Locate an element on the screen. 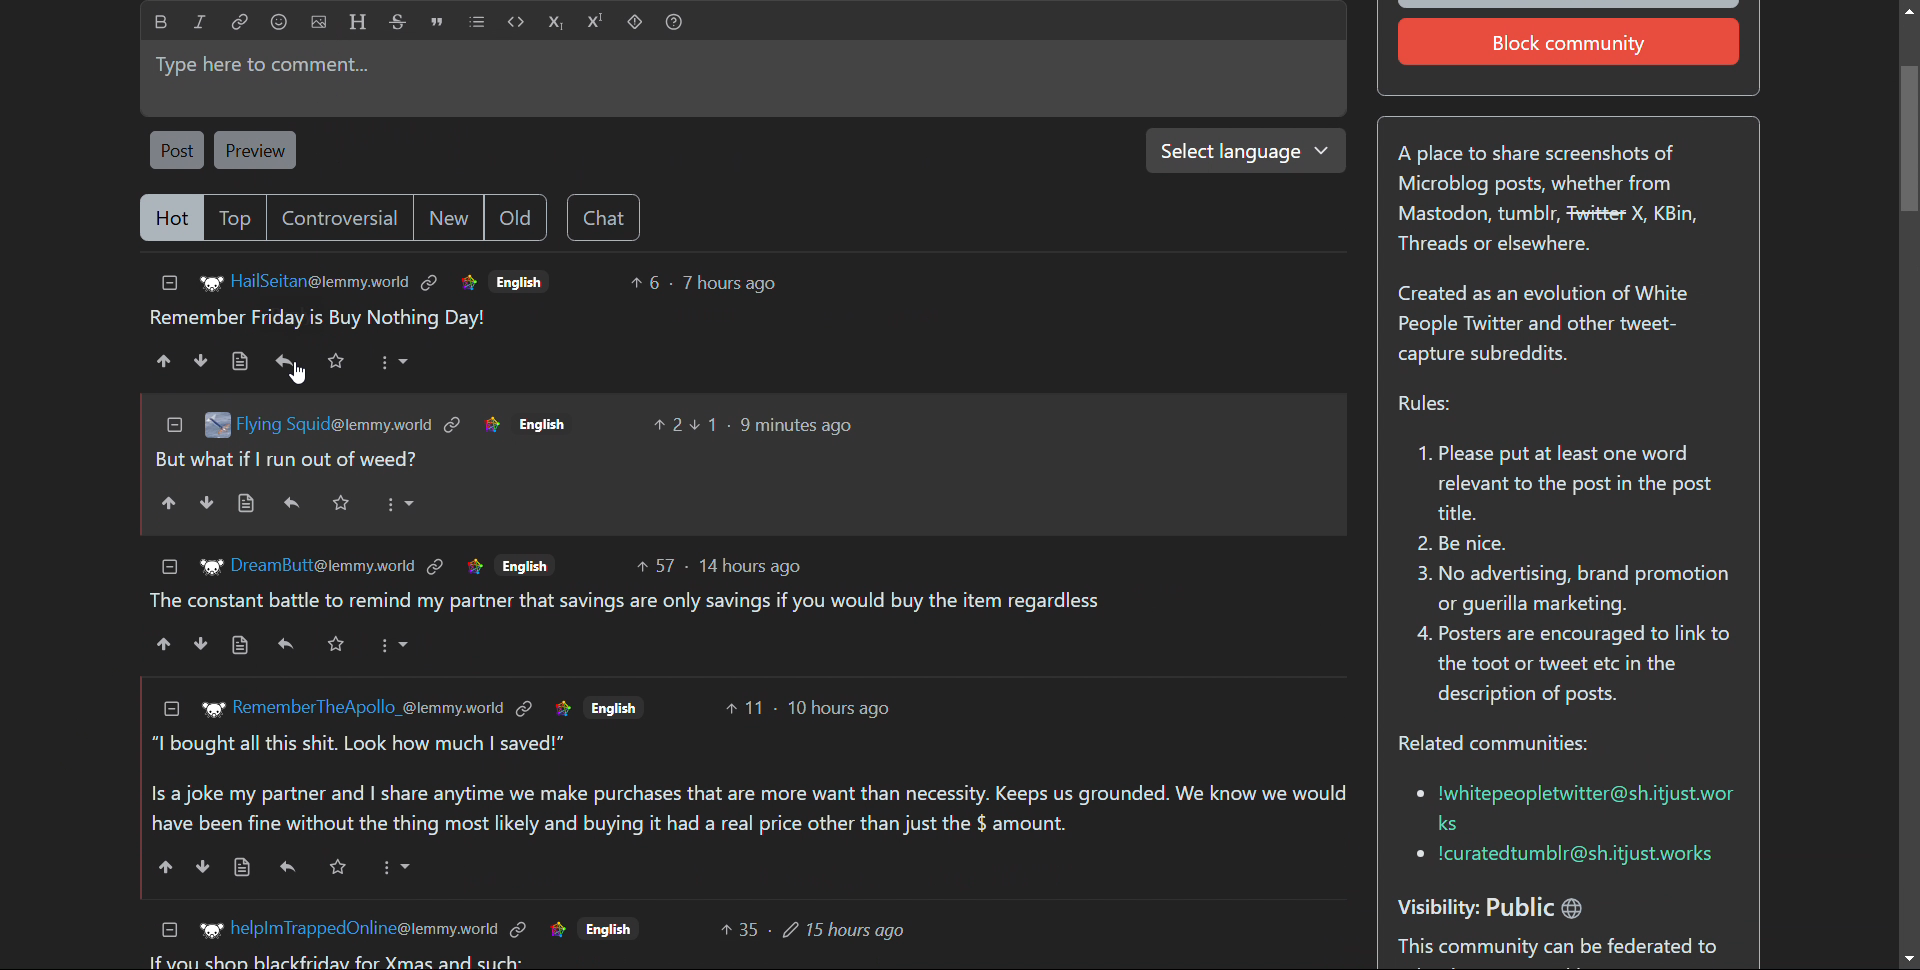 This screenshot has width=1920, height=970. old is located at coordinates (515, 218).